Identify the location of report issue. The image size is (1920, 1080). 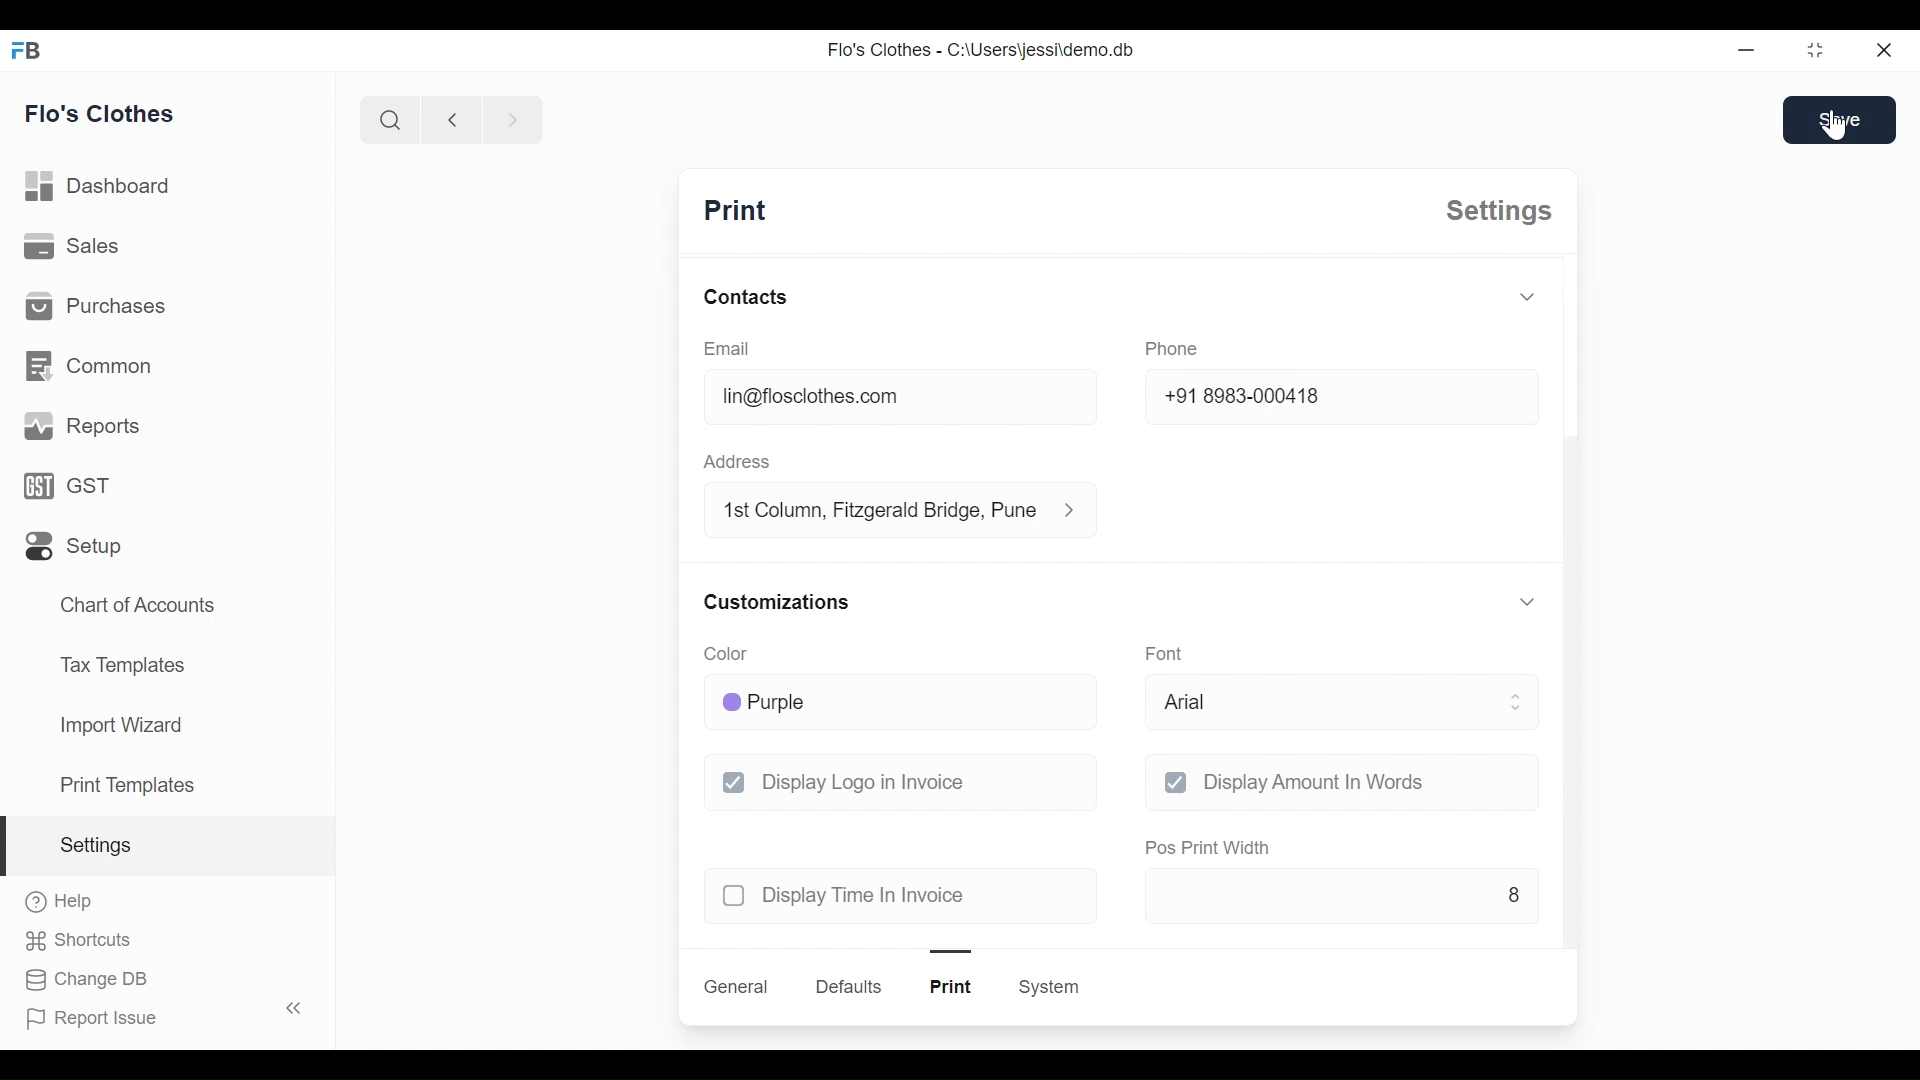
(92, 1019).